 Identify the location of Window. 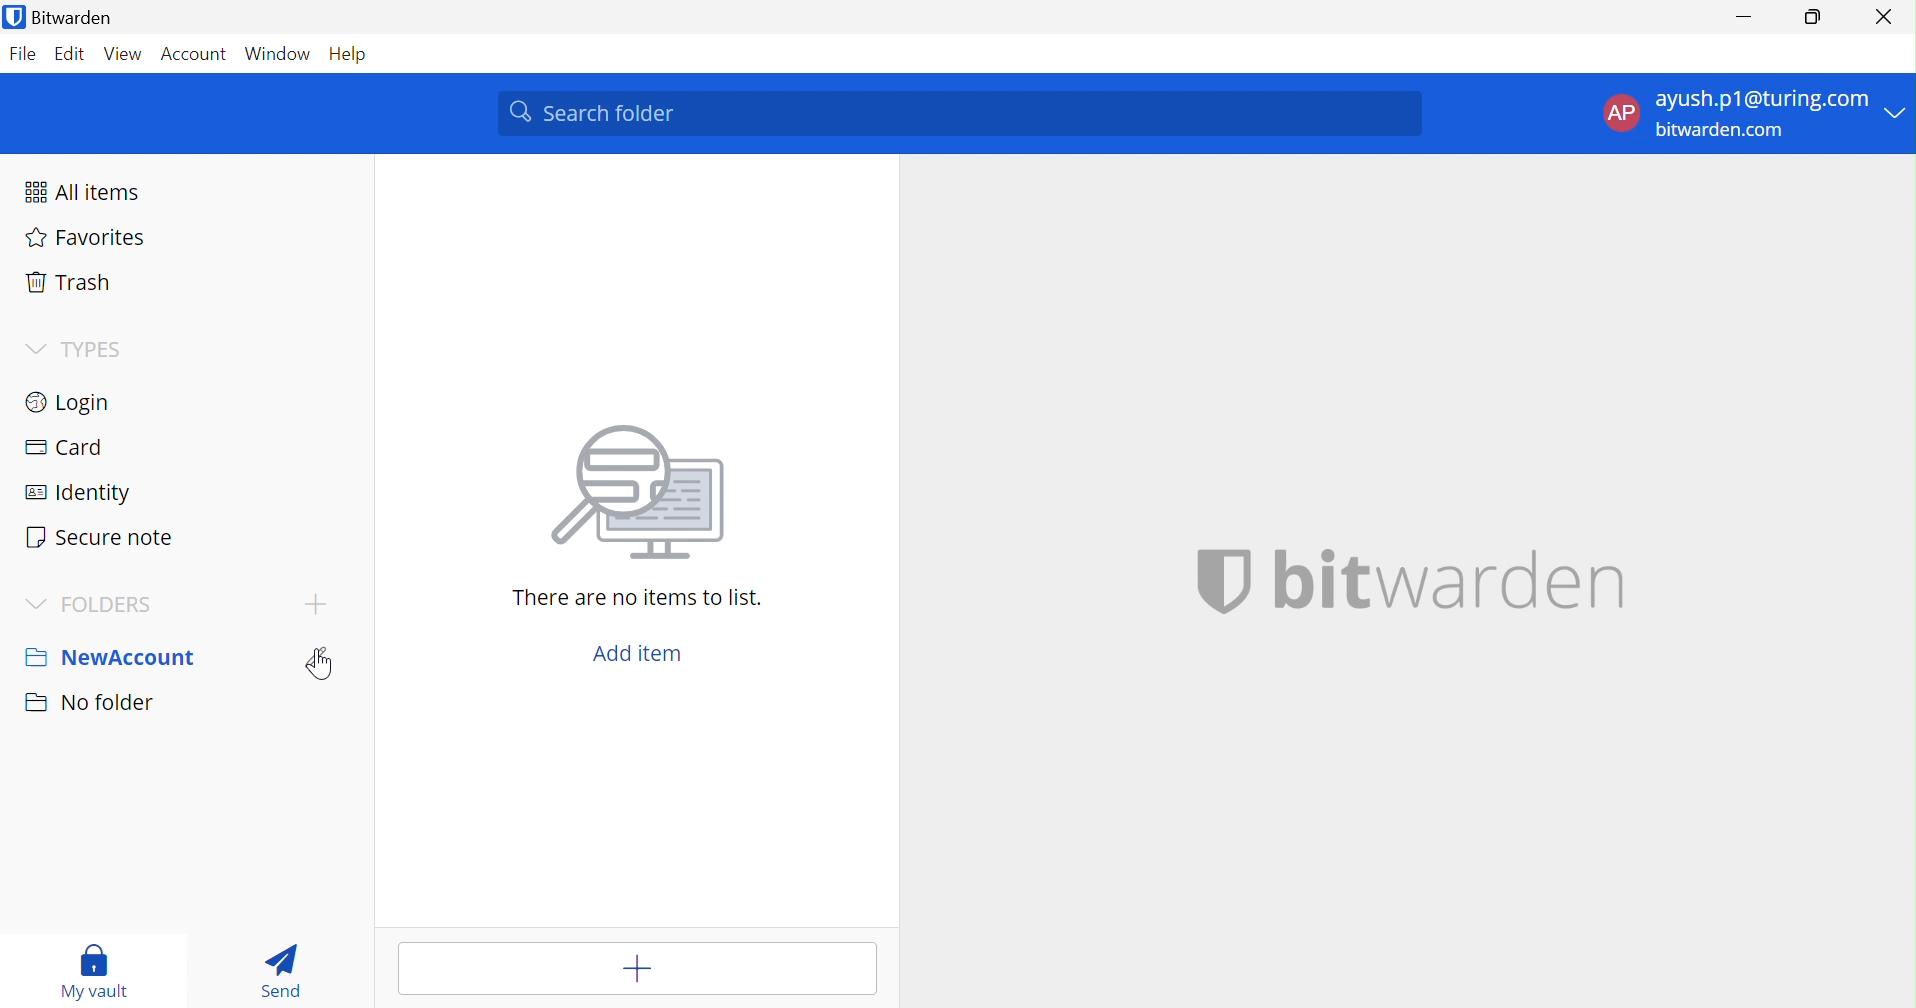
(278, 52).